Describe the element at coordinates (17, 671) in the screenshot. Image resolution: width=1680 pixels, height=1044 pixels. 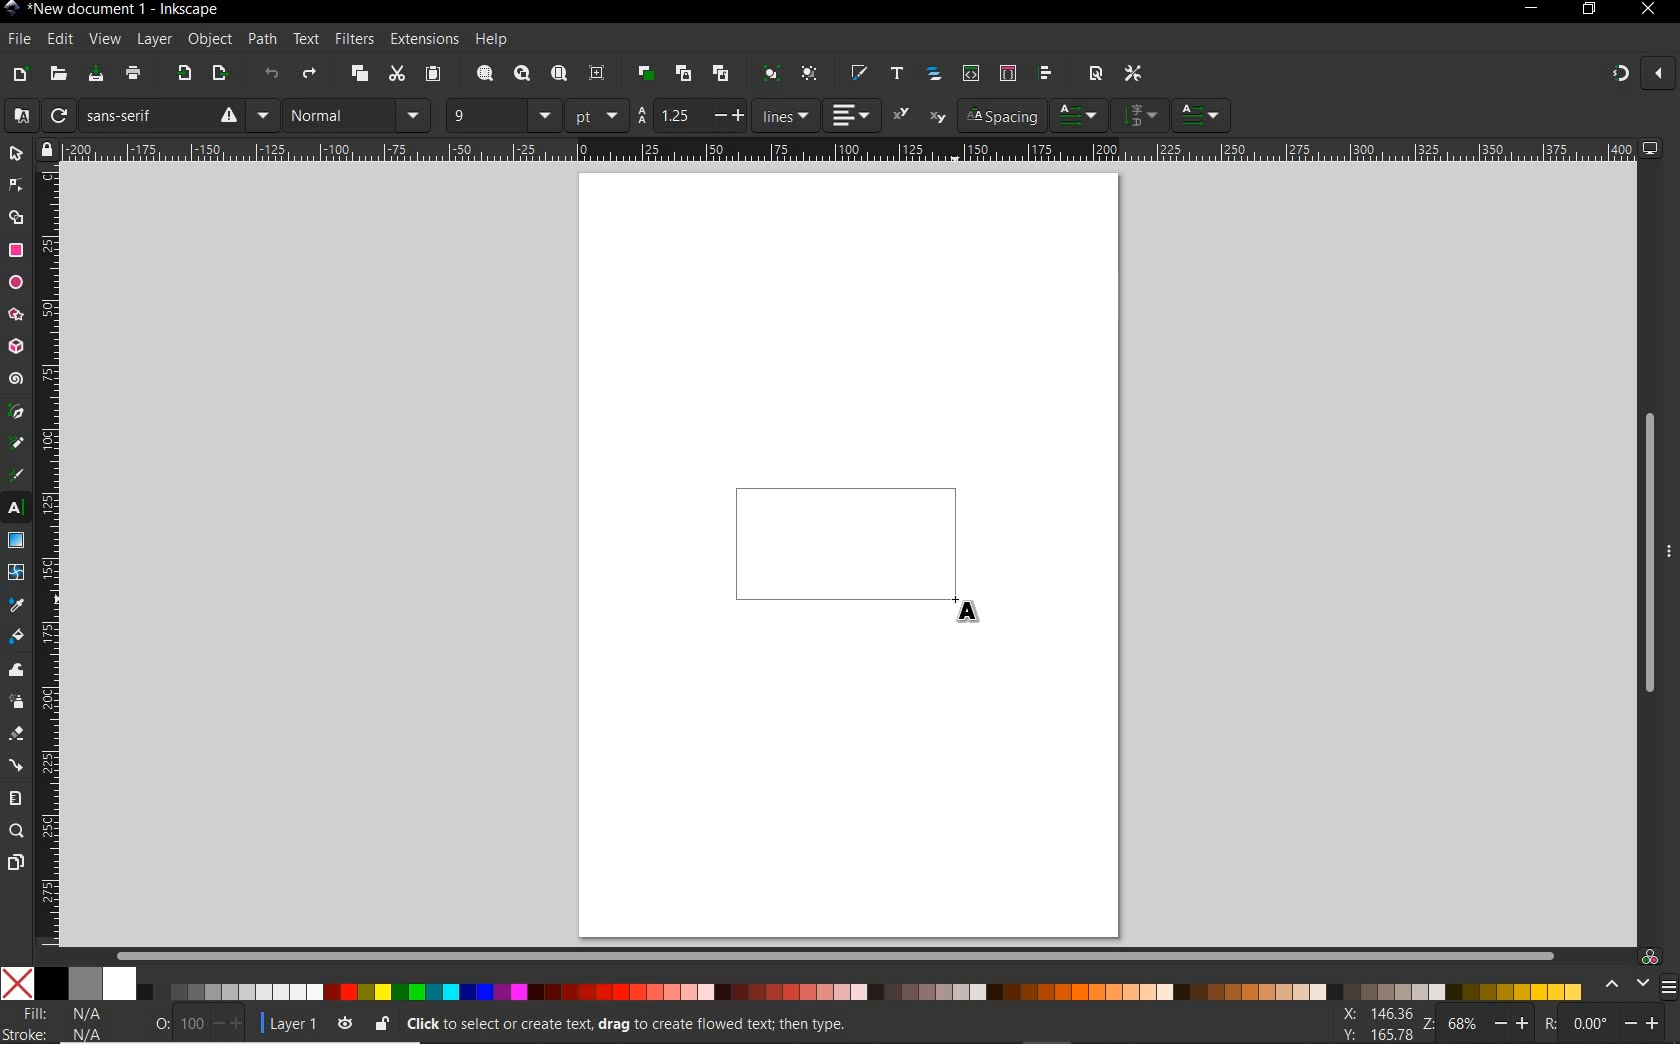
I see `tweak tool` at that location.